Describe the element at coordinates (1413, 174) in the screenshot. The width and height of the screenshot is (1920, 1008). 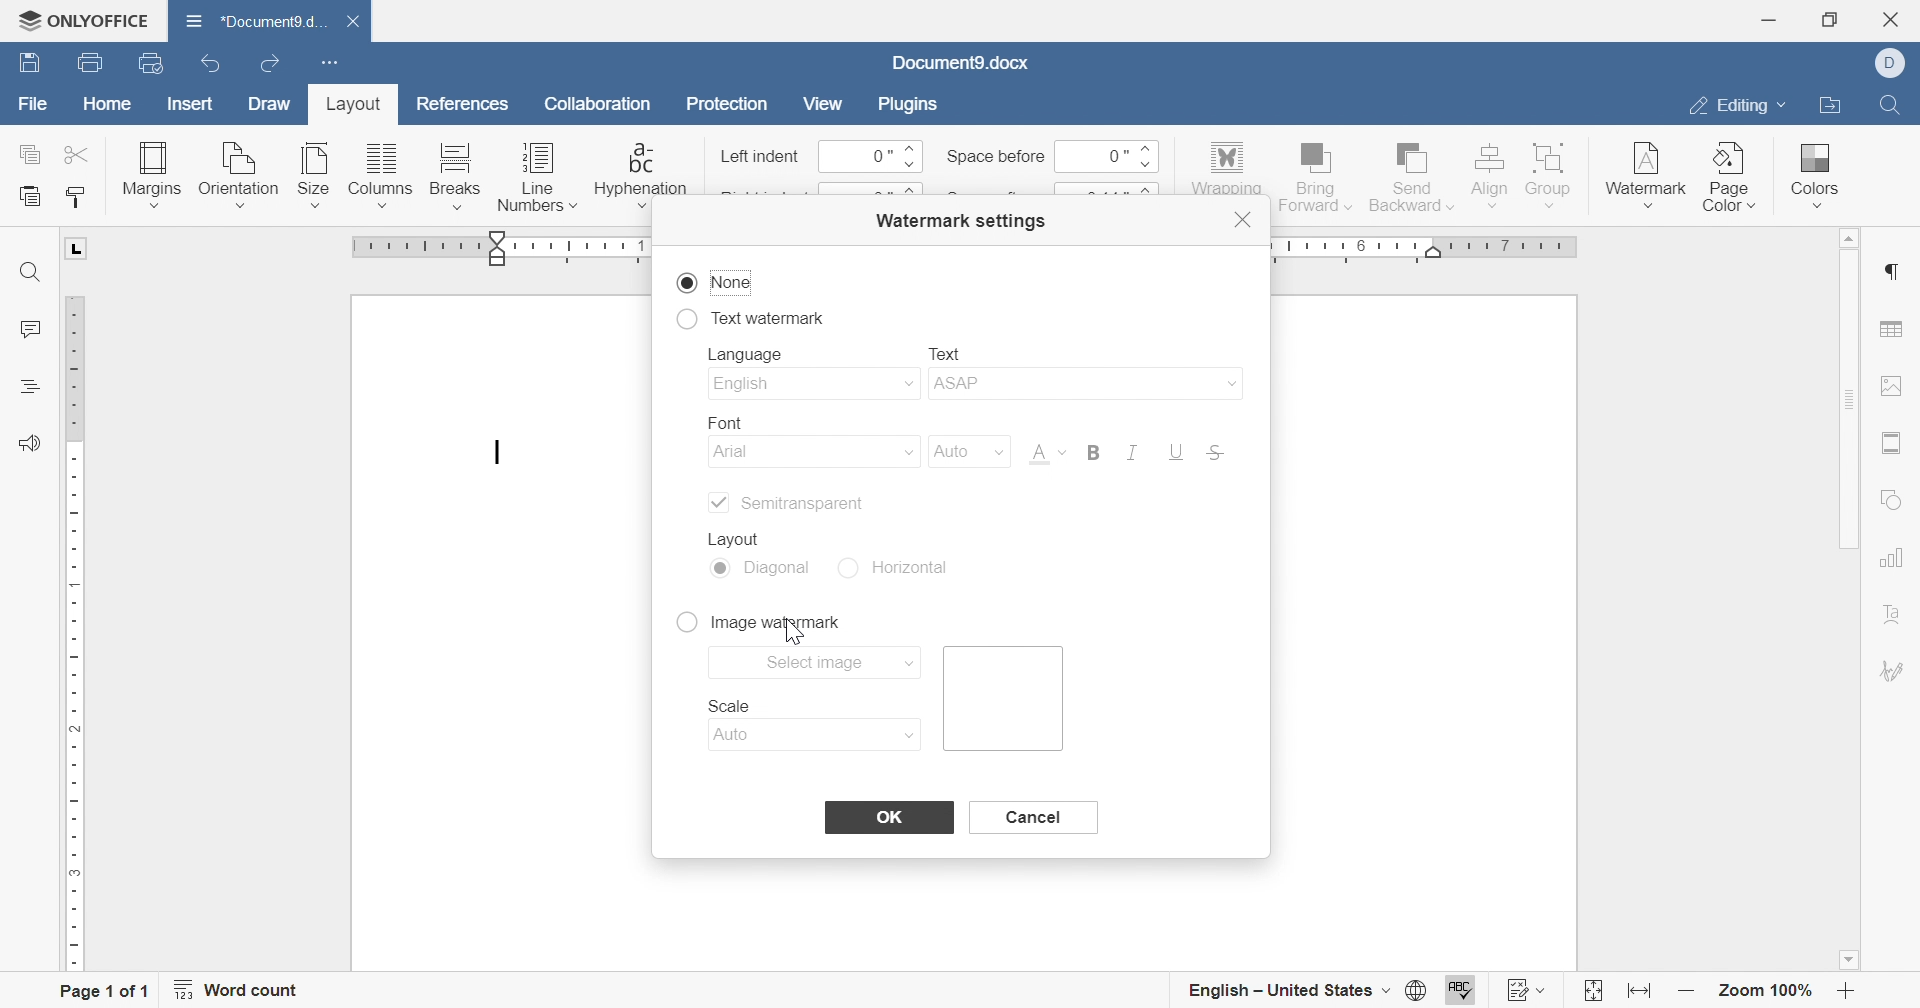
I see `send backward` at that location.